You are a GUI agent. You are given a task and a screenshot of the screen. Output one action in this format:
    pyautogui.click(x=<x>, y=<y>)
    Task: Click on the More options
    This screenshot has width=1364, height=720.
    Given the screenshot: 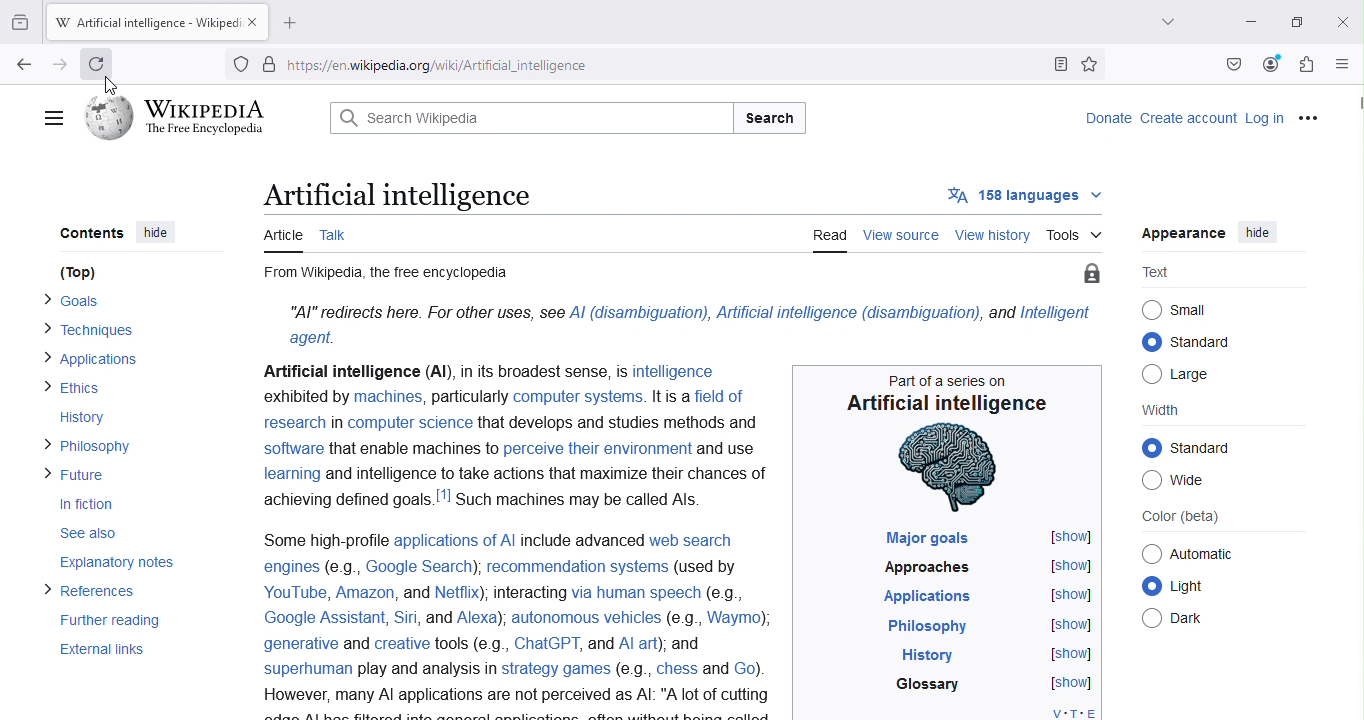 What is the action you would take?
    pyautogui.click(x=1309, y=117)
    